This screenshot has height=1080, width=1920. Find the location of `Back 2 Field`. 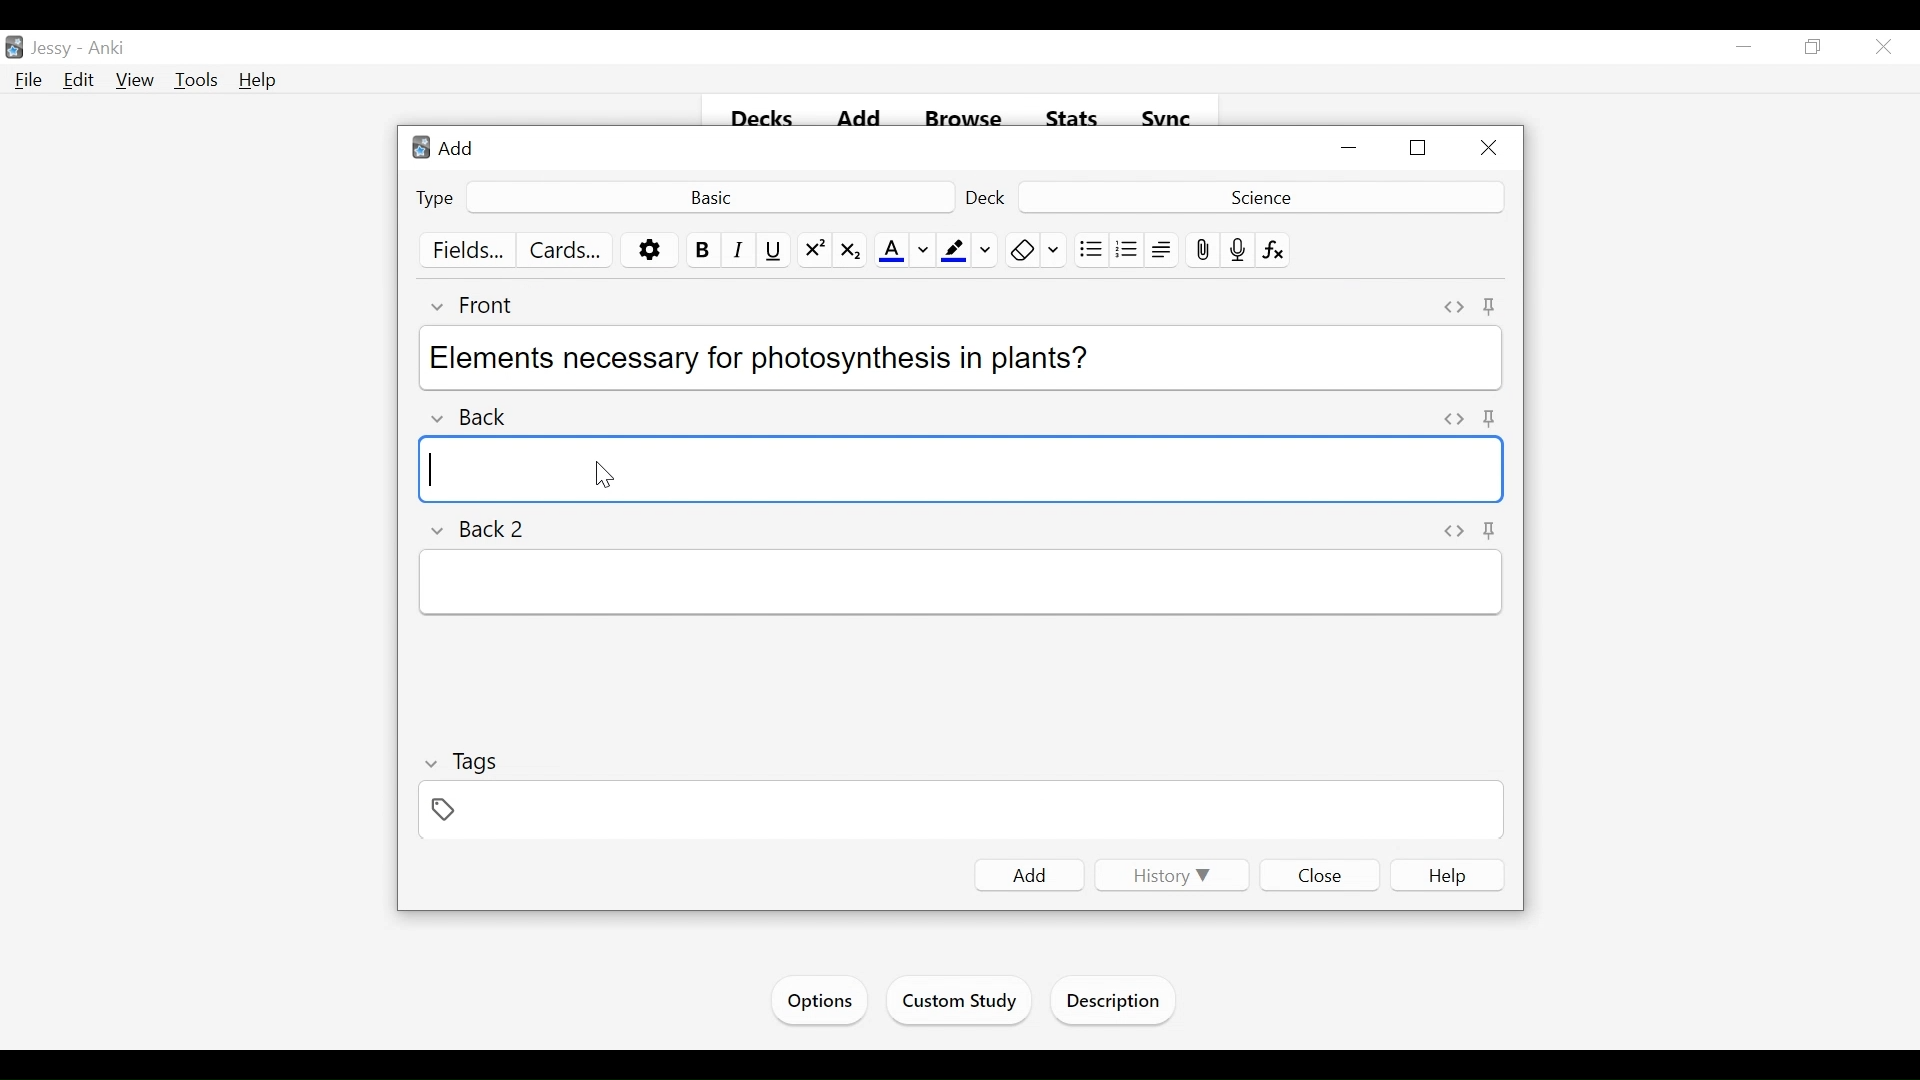

Back 2 Field is located at coordinates (961, 584).